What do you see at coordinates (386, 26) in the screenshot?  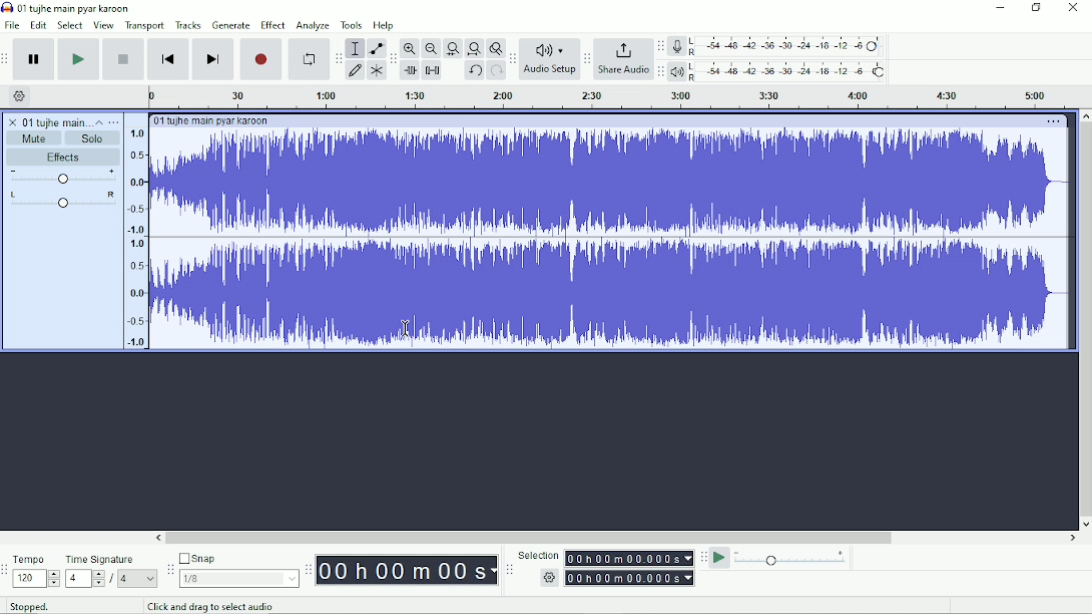 I see `Help` at bounding box center [386, 26].